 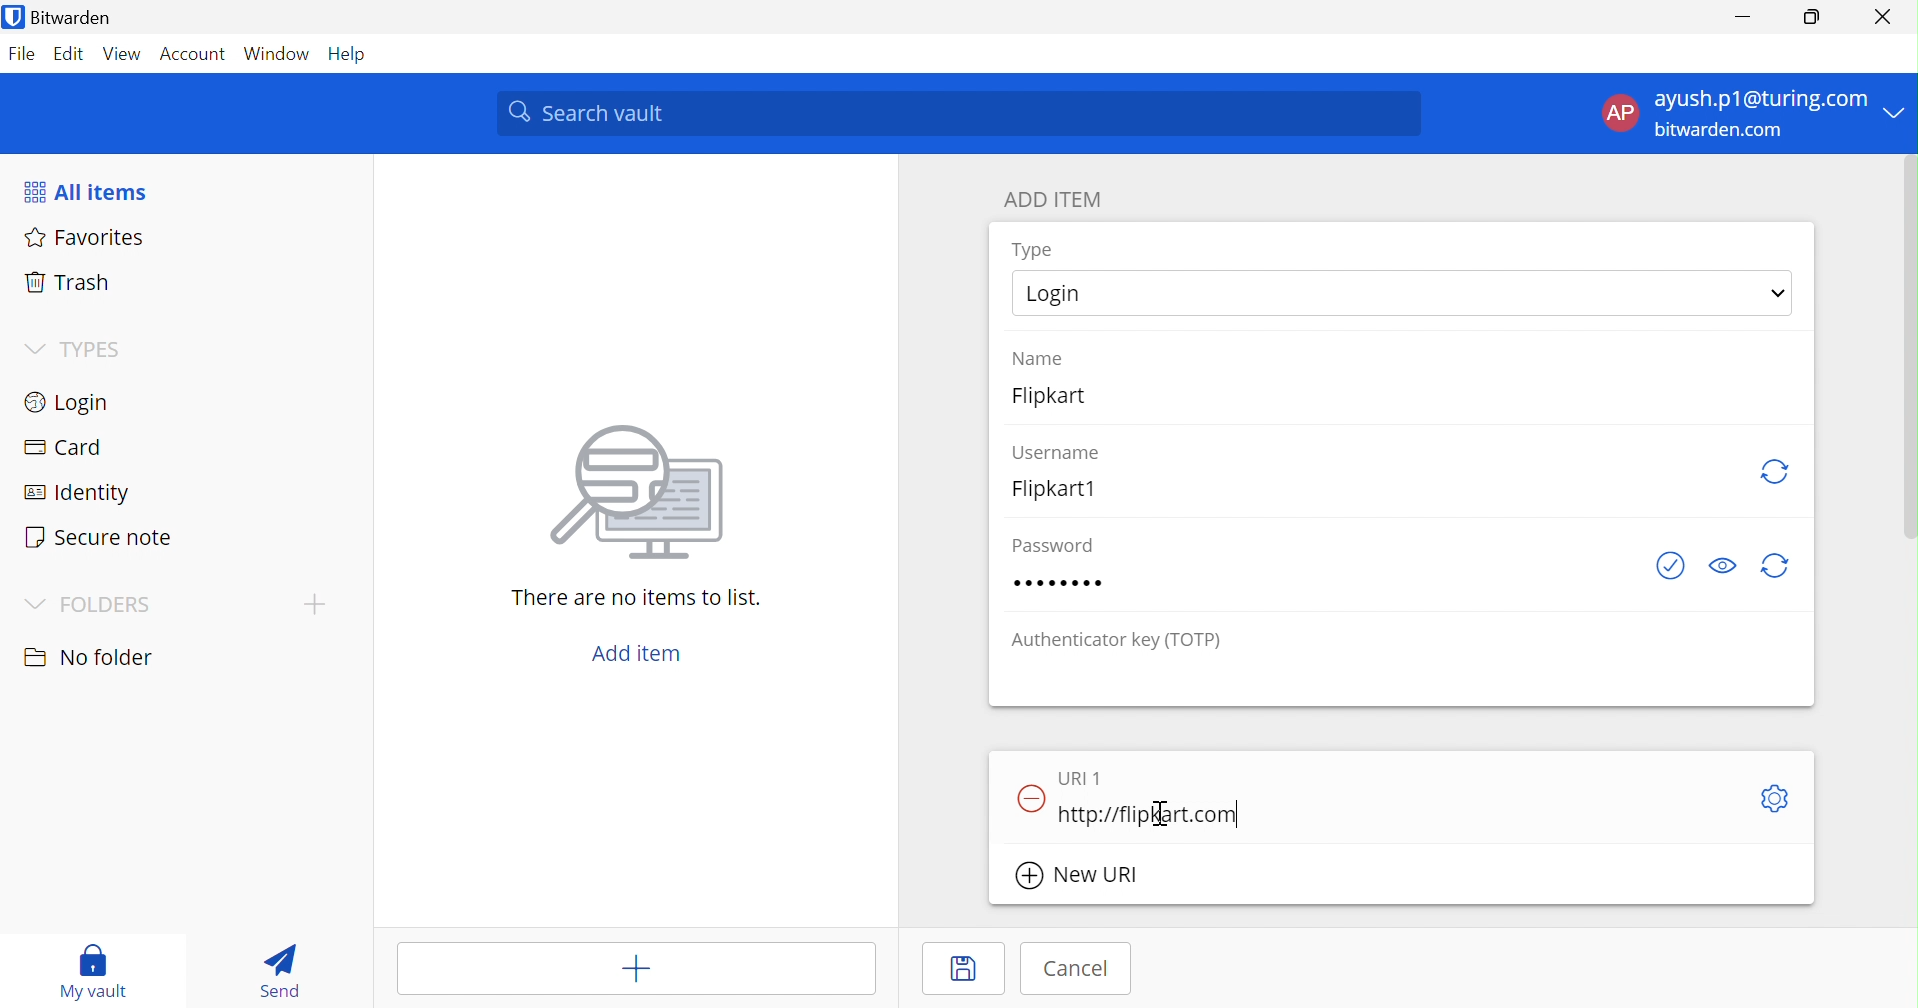 What do you see at coordinates (638, 600) in the screenshot?
I see `There are no items to list.` at bounding box center [638, 600].